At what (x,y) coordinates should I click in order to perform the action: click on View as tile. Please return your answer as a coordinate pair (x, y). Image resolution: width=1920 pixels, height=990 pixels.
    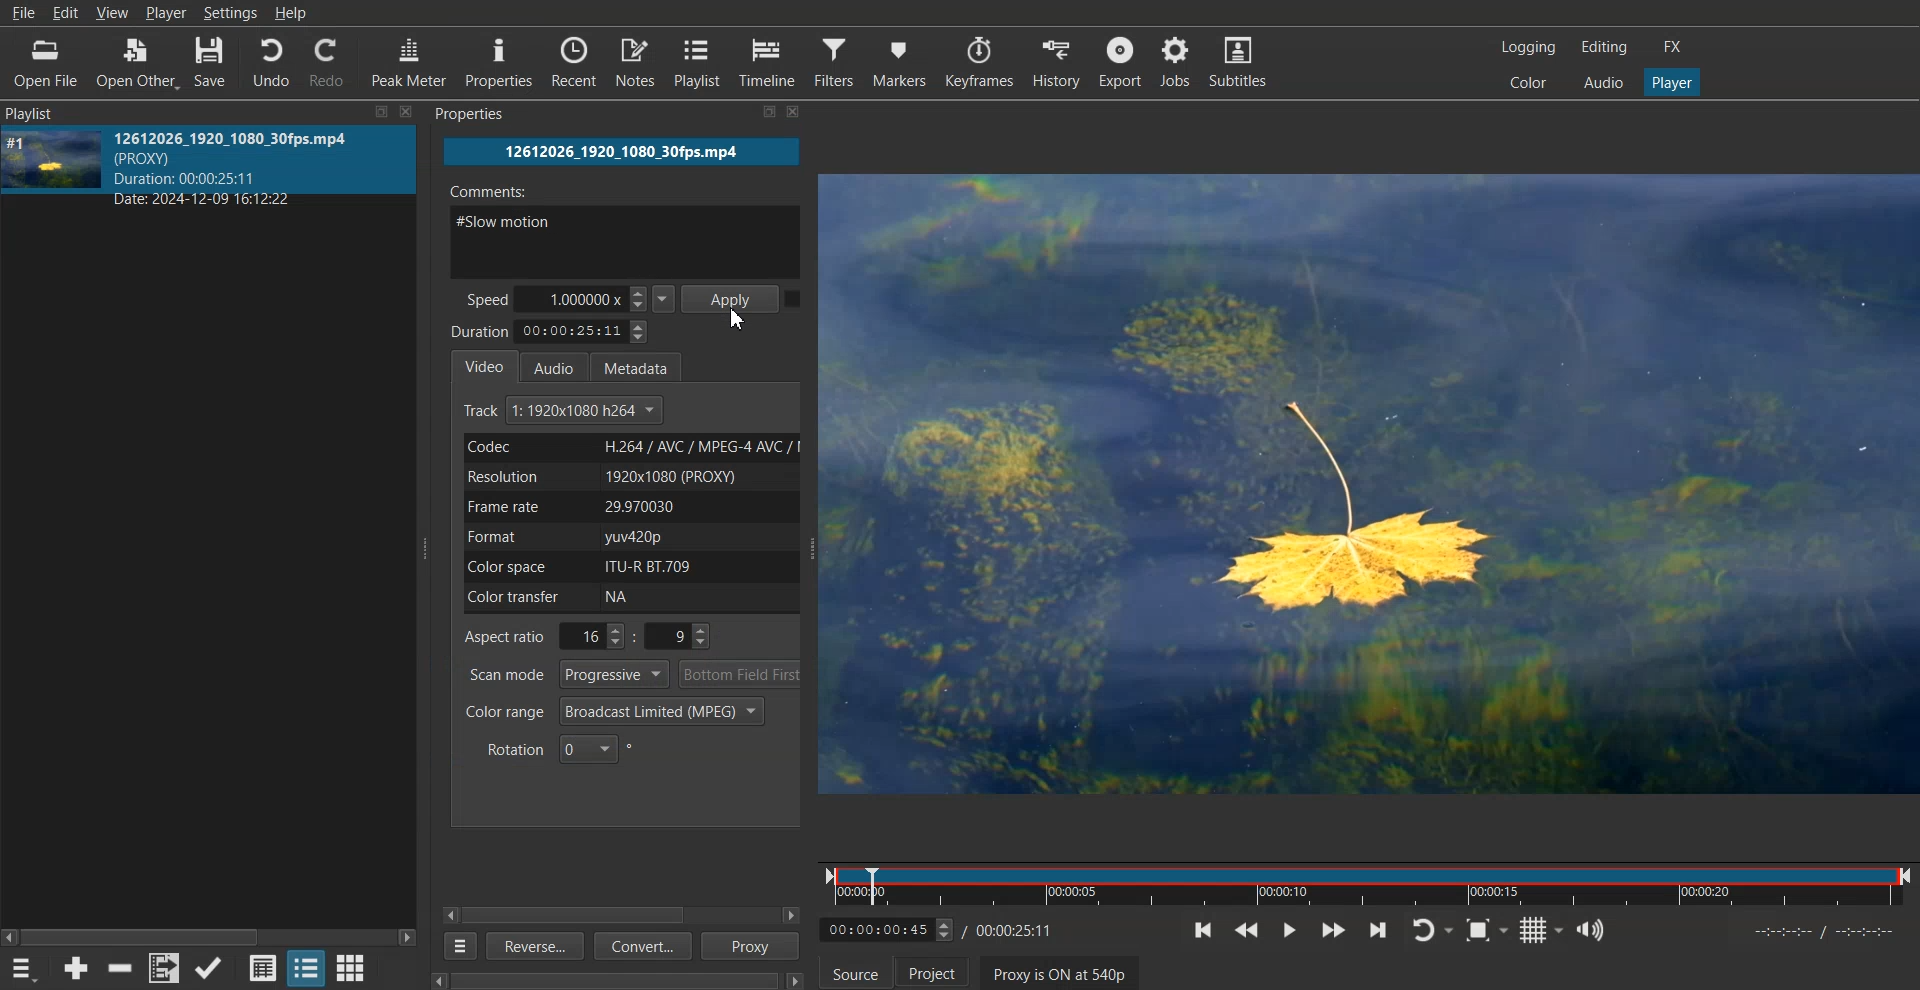
    Looking at the image, I should click on (306, 967).